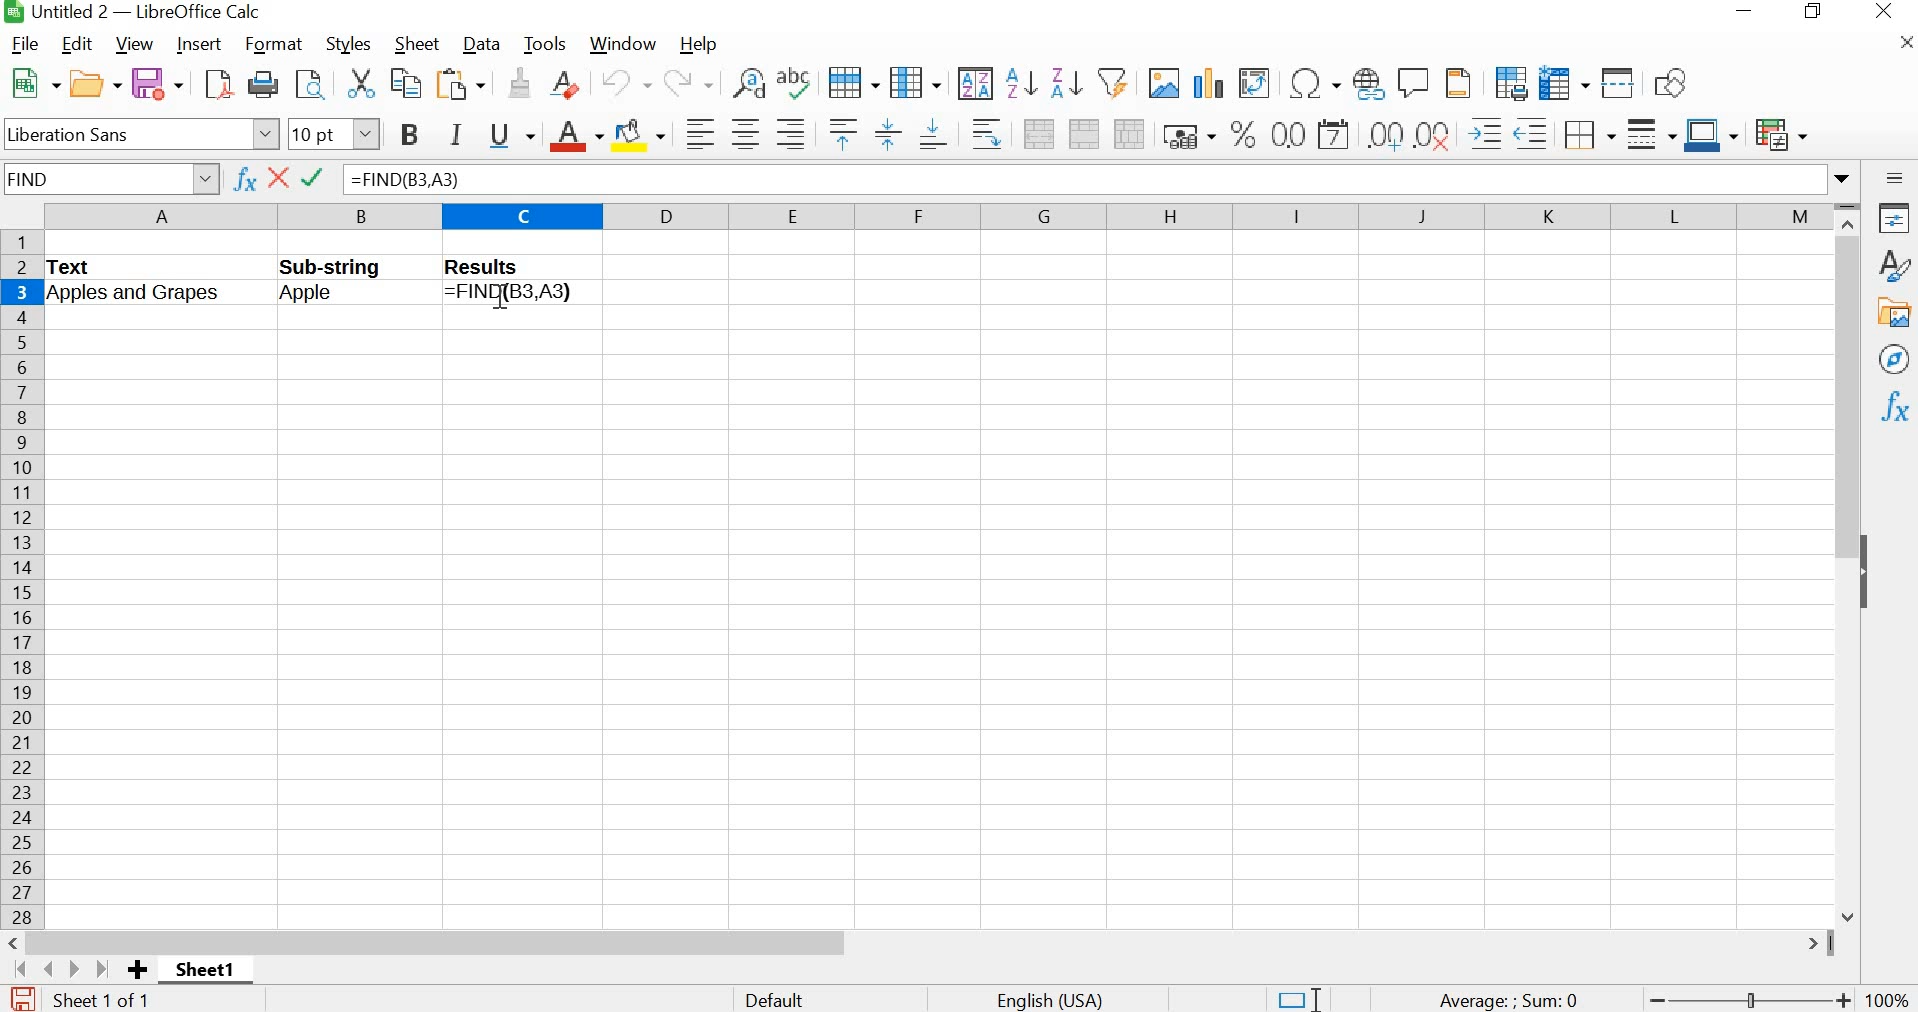  What do you see at coordinates (1385, 134) in the screenshot?
I see `remove decimal place` at bounding box center [1385, 134].